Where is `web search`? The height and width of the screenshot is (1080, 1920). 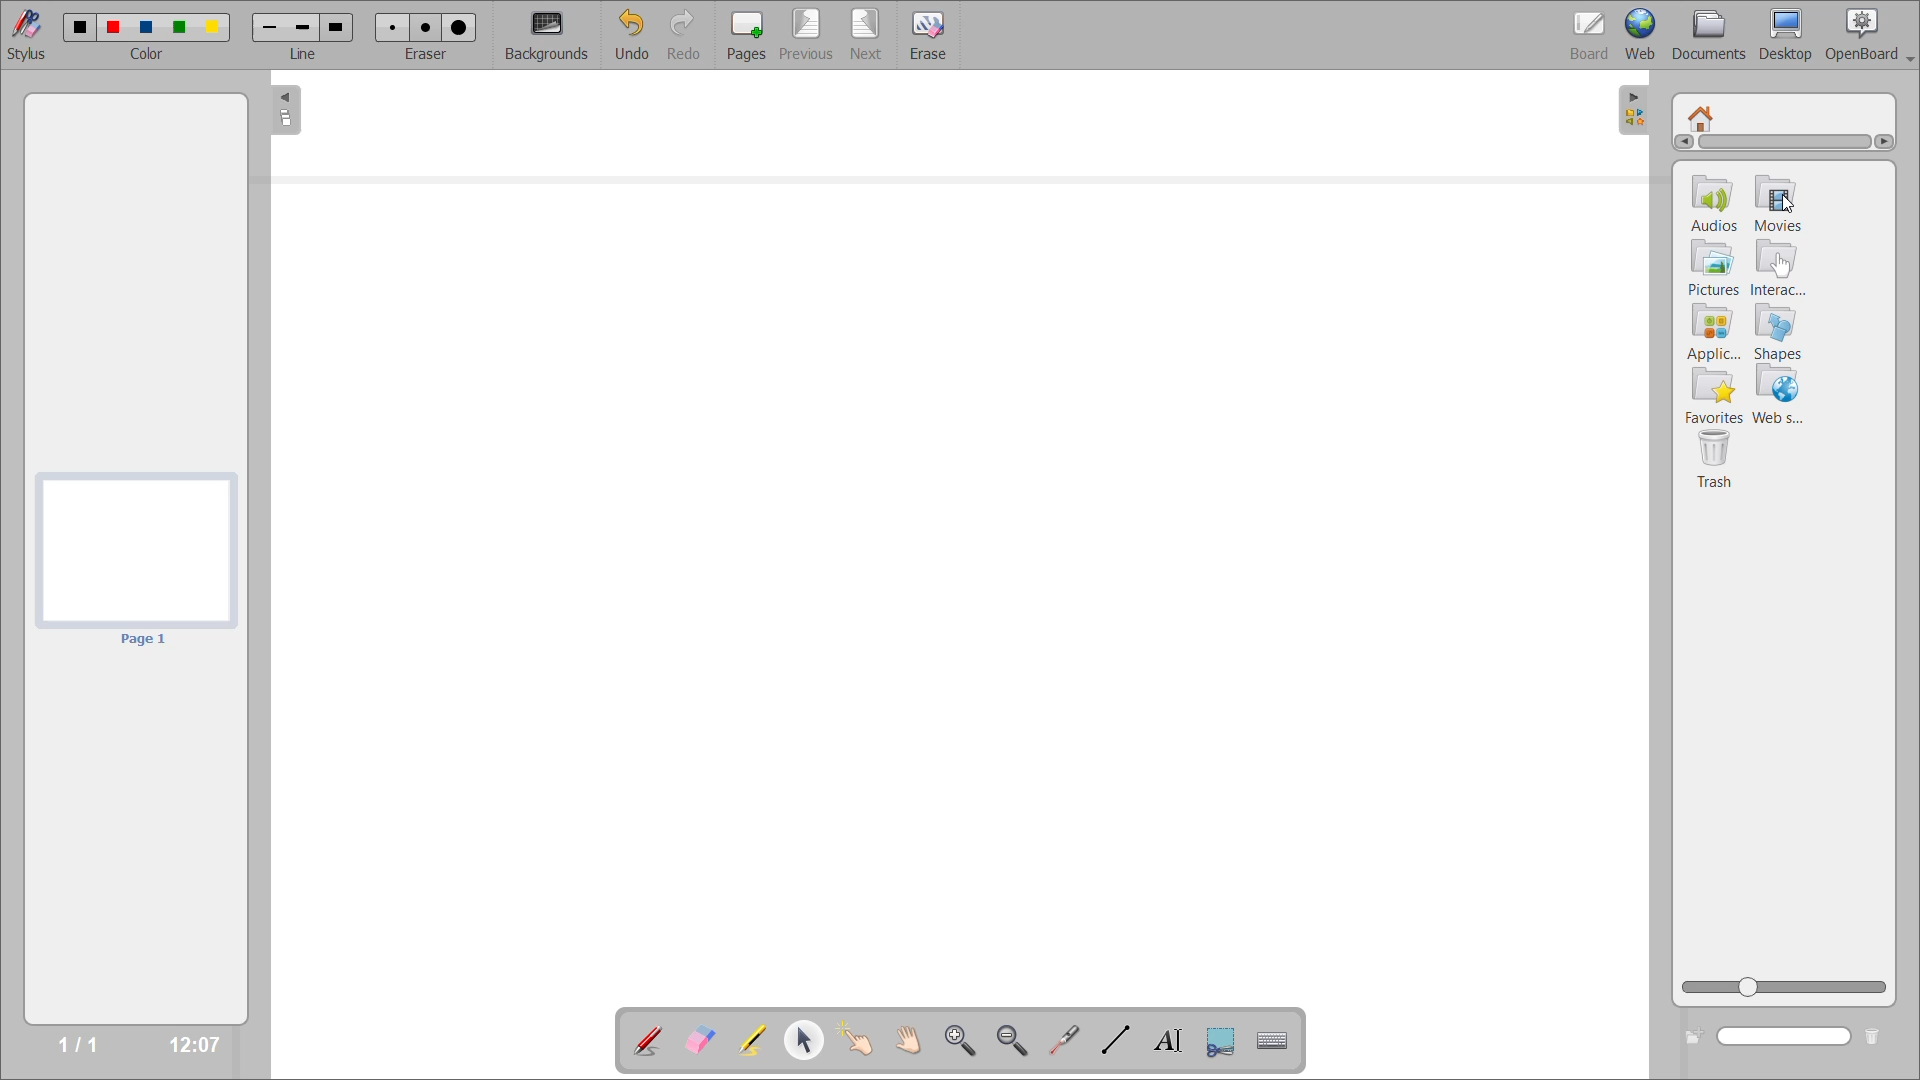 web search is located at coordinates (1785, 397).